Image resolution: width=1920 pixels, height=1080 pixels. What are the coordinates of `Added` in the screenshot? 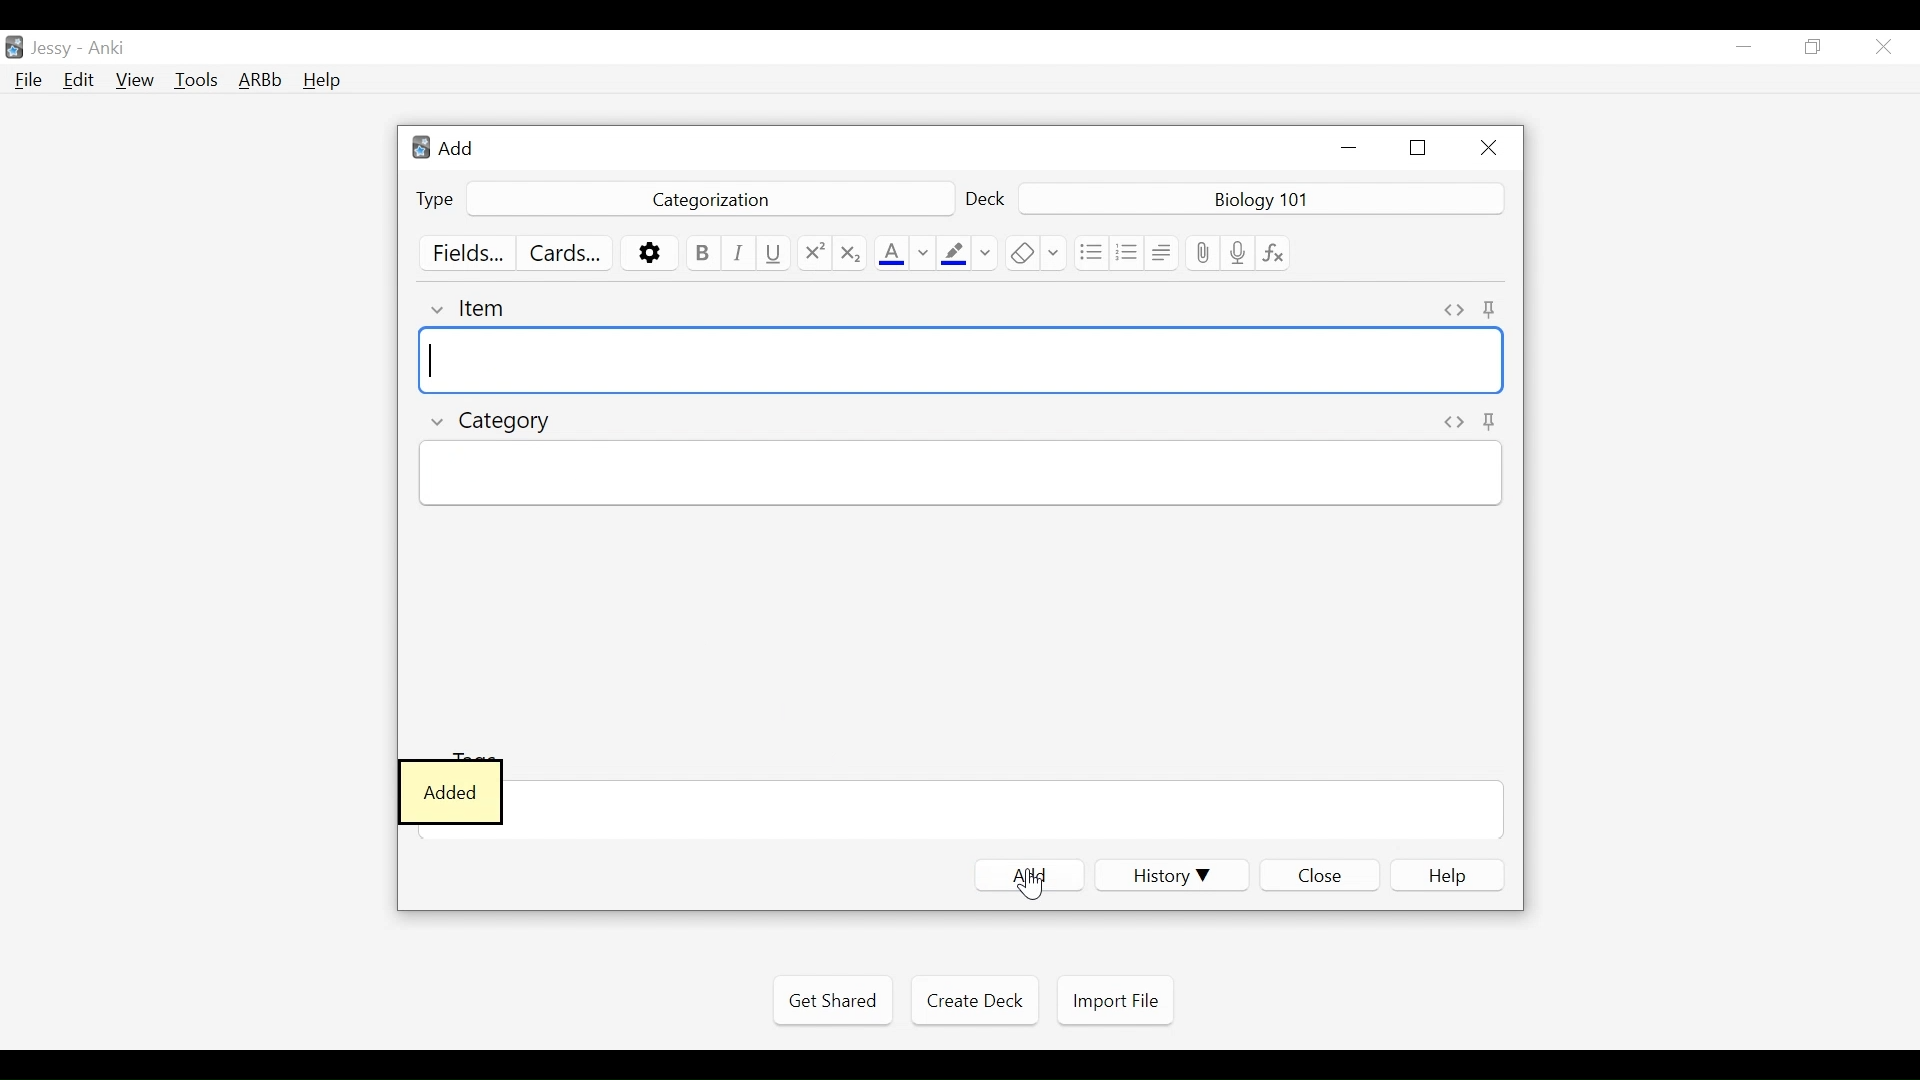 It's located at (451, 794).